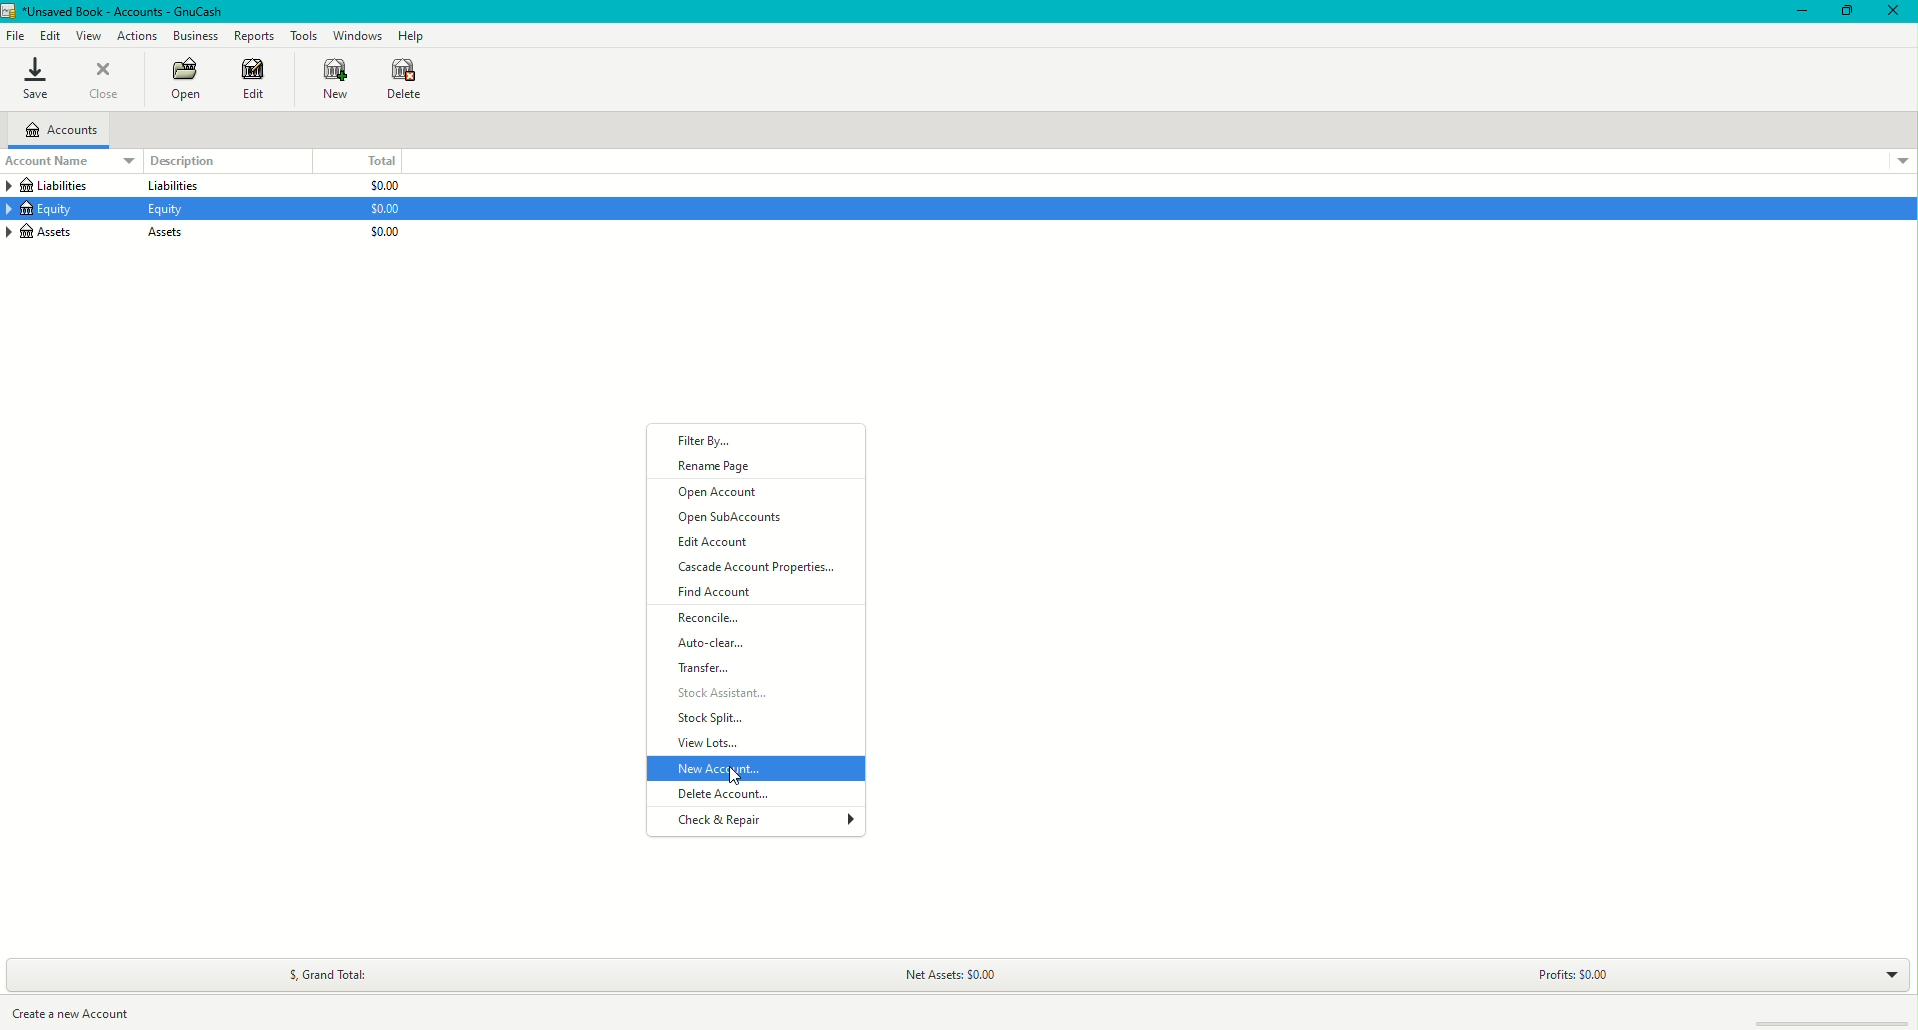 This screenshot has width=1918, height=1030. Describe the element at coordinates (356, 35) in the screenshot. I see `Windows` at that location.